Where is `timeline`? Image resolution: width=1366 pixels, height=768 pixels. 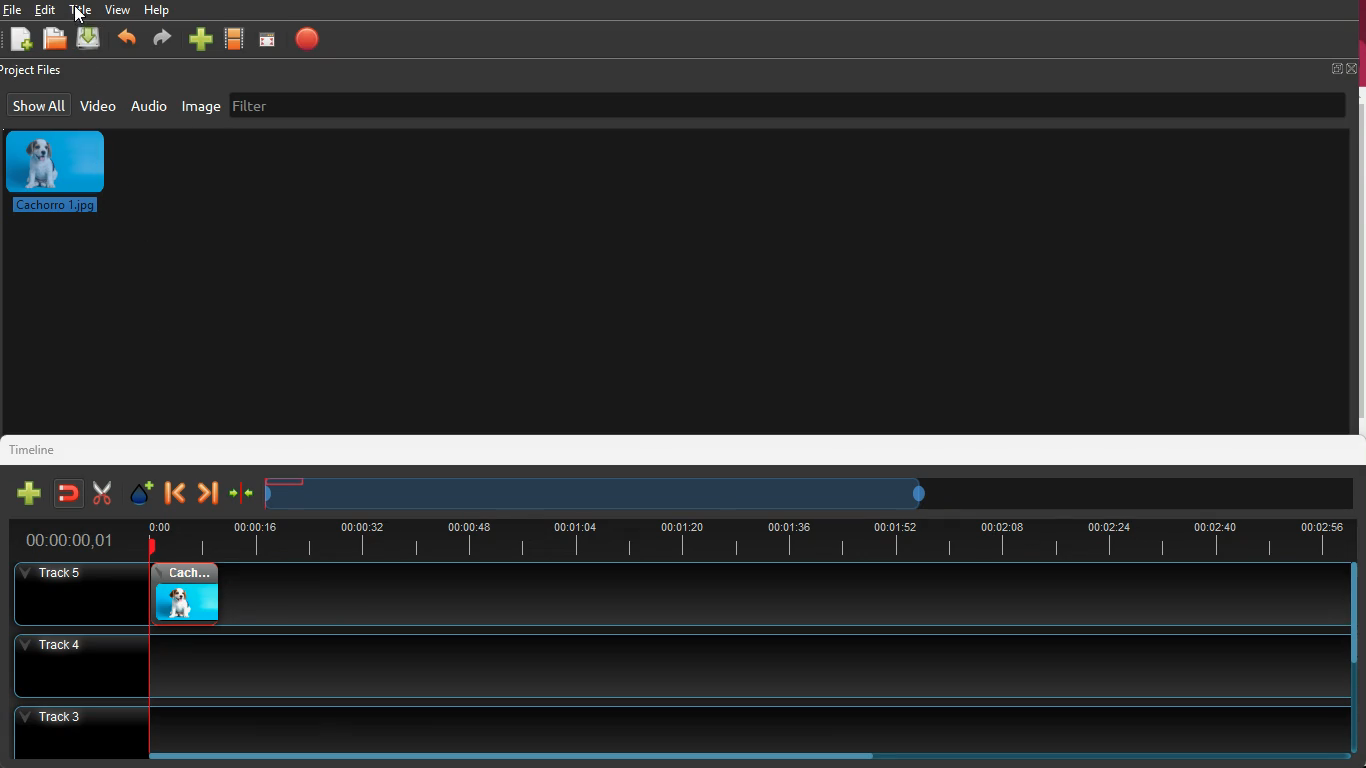
timeline is located at coordinates (41, 448).